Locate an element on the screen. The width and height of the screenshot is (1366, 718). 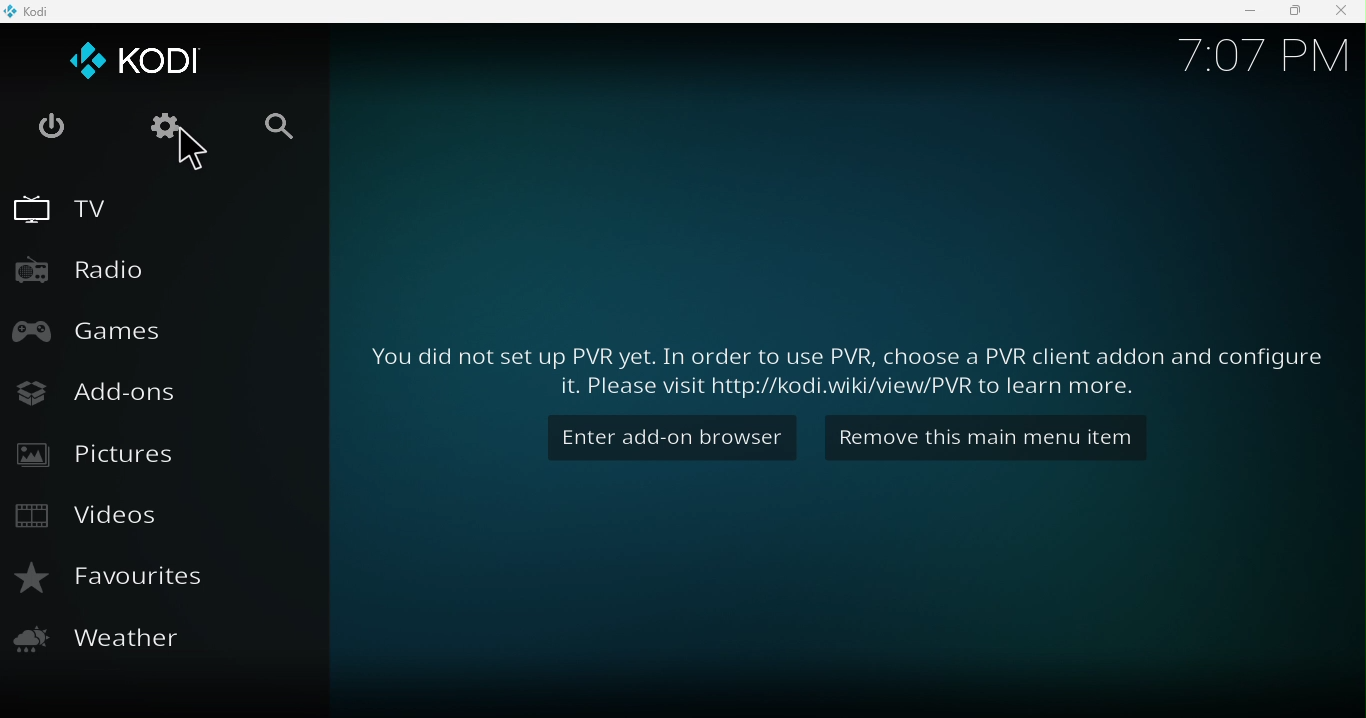
Settings is located at coordinates (160, 128).